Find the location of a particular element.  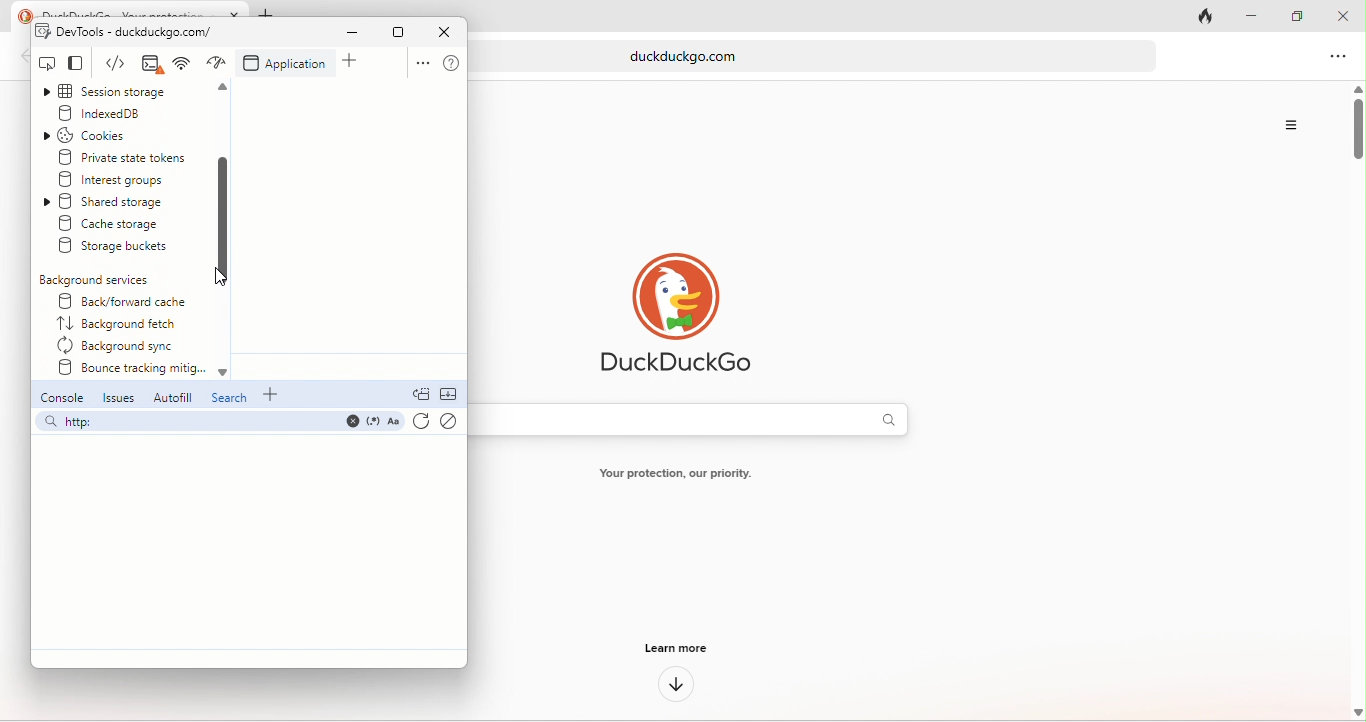

collapse is located at coordinates (452, 396).